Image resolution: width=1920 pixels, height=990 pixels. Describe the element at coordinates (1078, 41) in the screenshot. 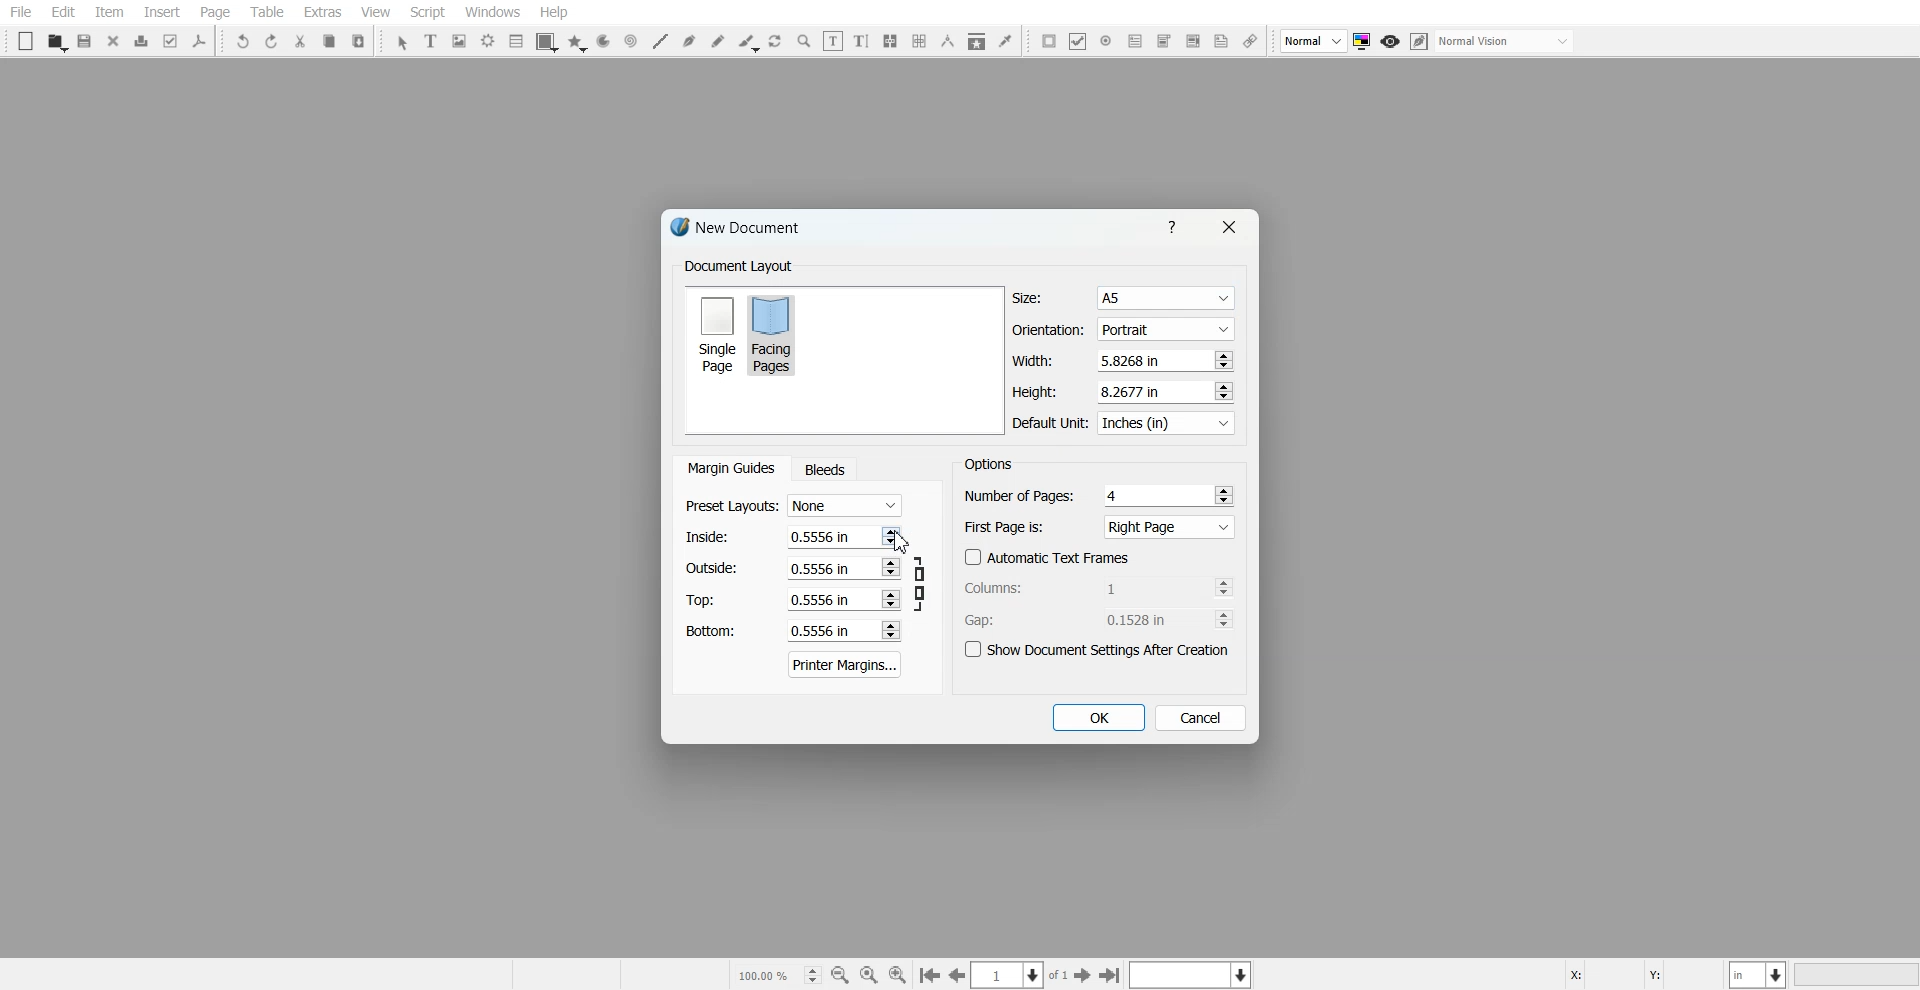

I see `PDF Check Box` at that location.